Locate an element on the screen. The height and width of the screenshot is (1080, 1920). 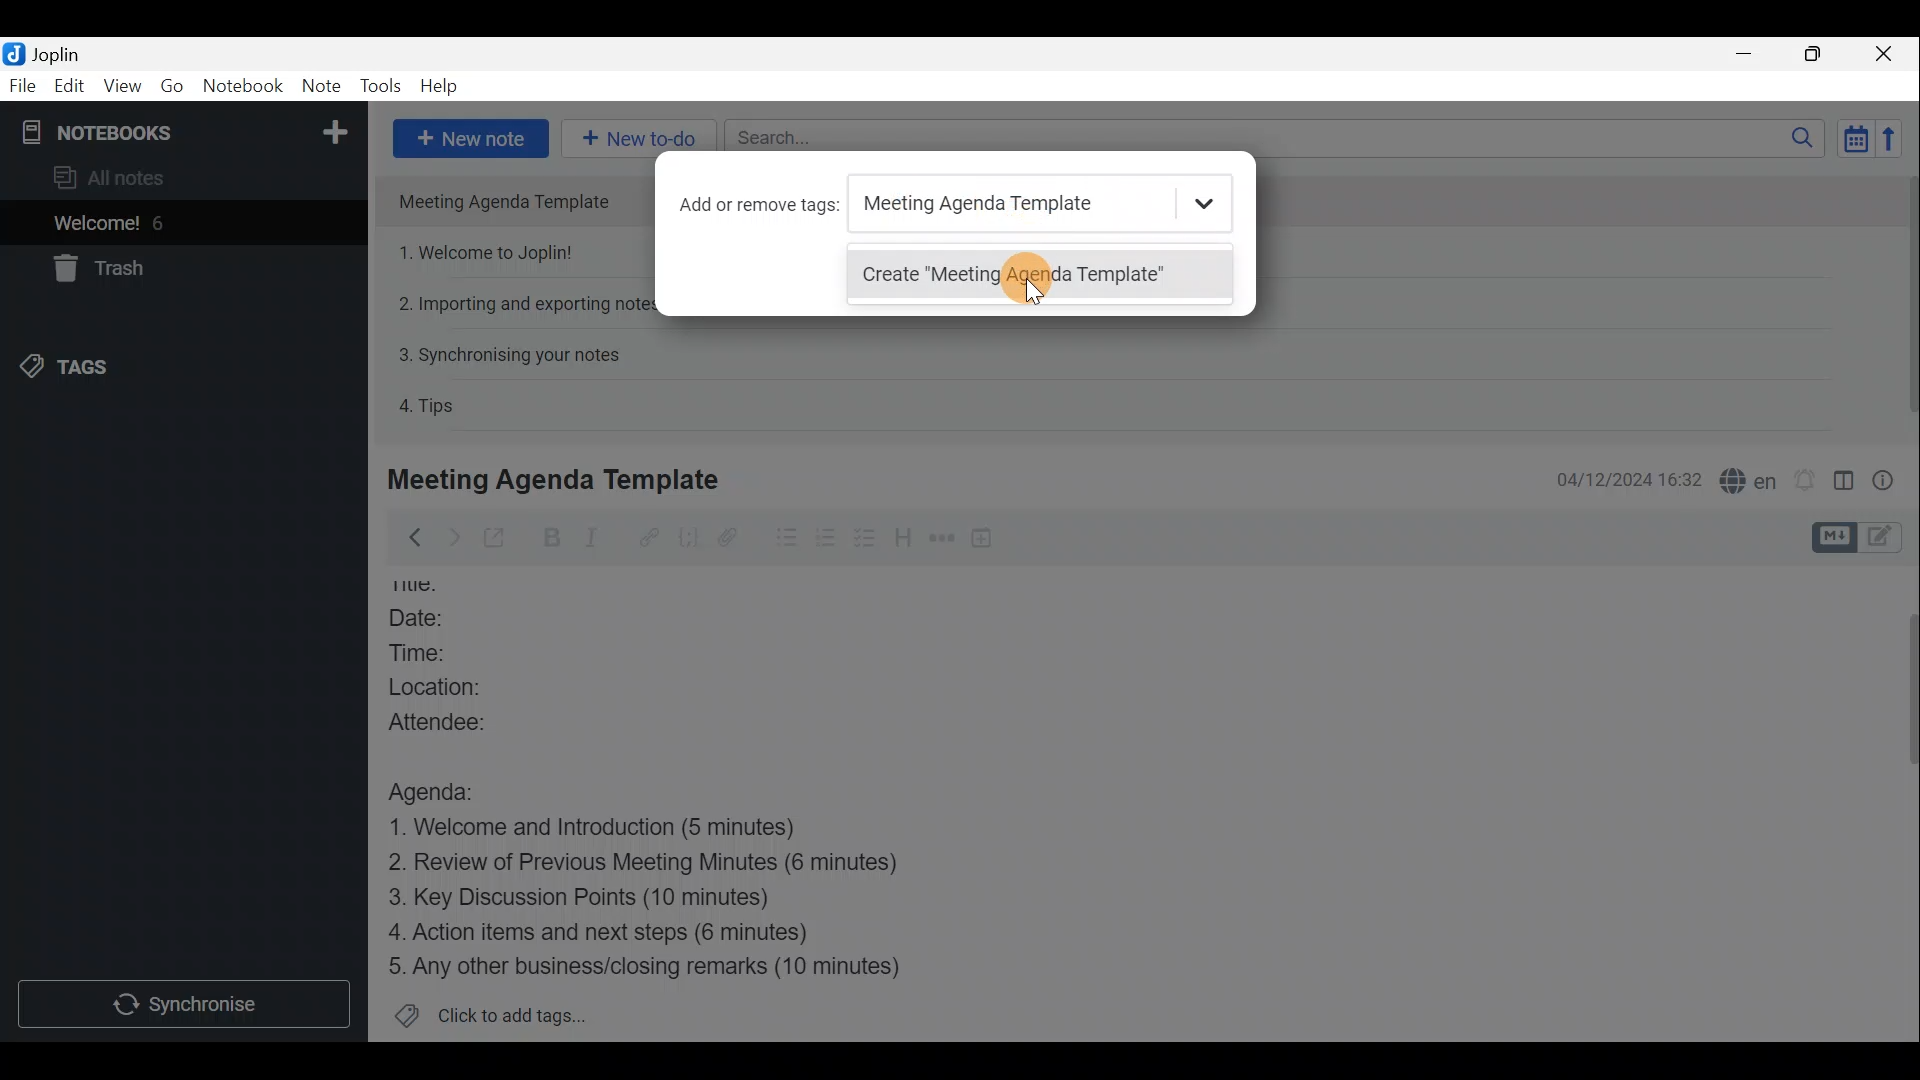
Any other business/closing remarks (10 minutes) is located at coordinates (651, 965).